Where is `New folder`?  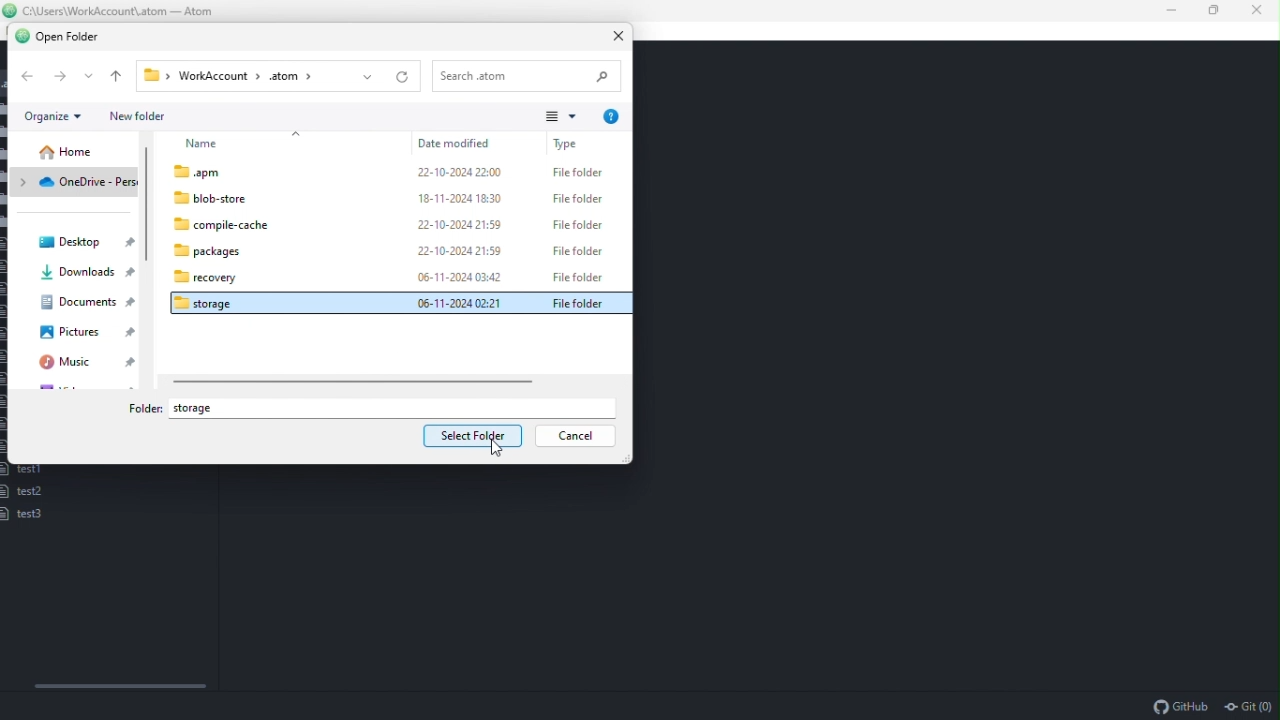
New folder is located at coordinates (140, 116).